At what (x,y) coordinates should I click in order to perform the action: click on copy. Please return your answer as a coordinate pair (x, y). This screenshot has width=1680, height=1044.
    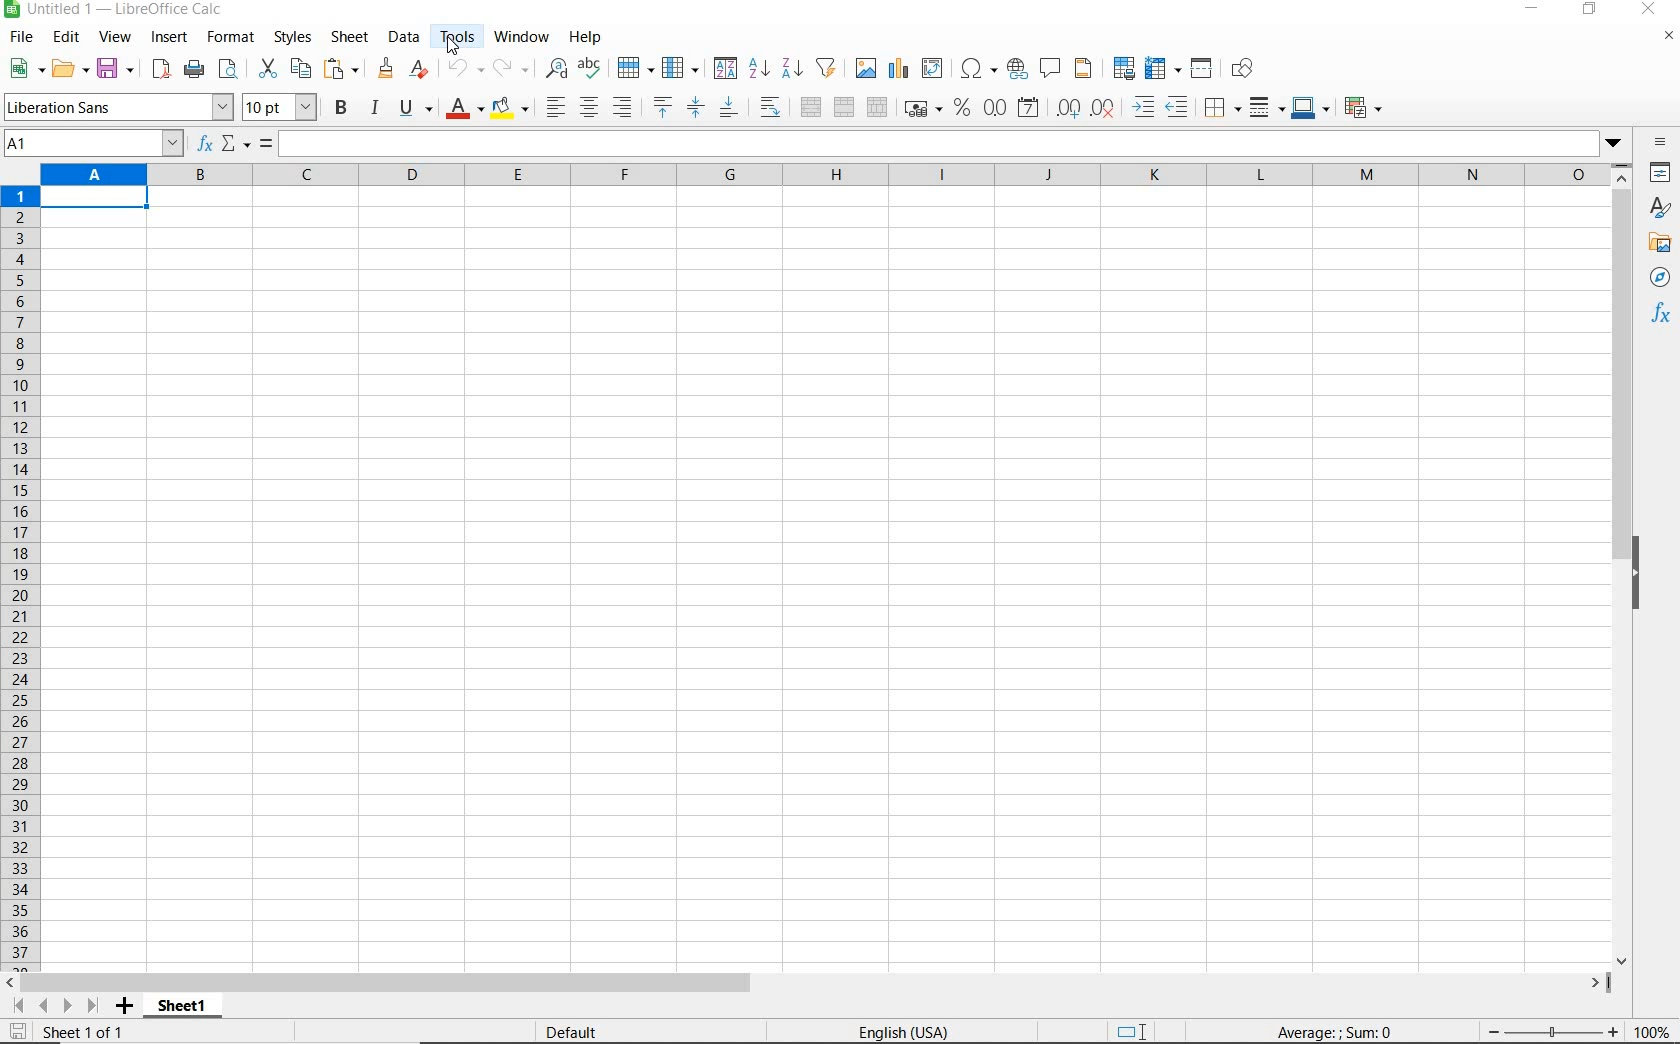
    Looking at the image, I should click on (298, 68).